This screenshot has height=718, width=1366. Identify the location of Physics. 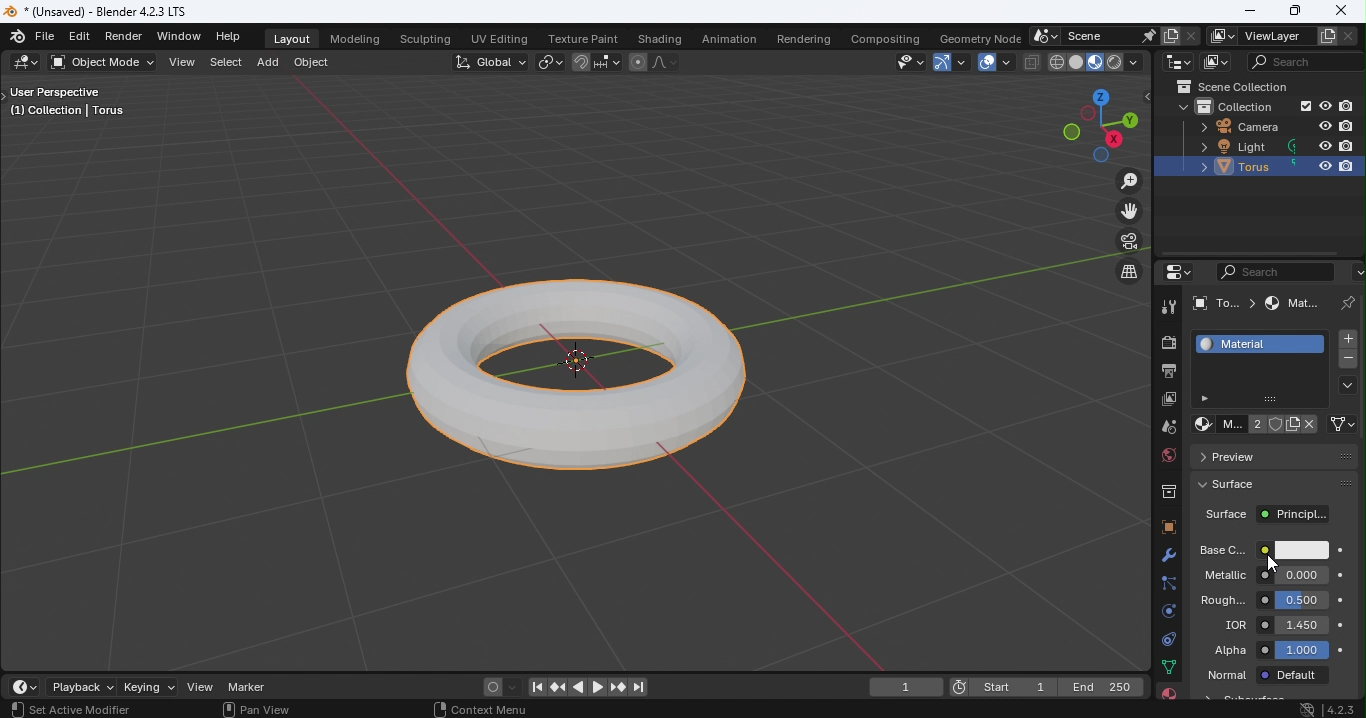
(1168, 609).